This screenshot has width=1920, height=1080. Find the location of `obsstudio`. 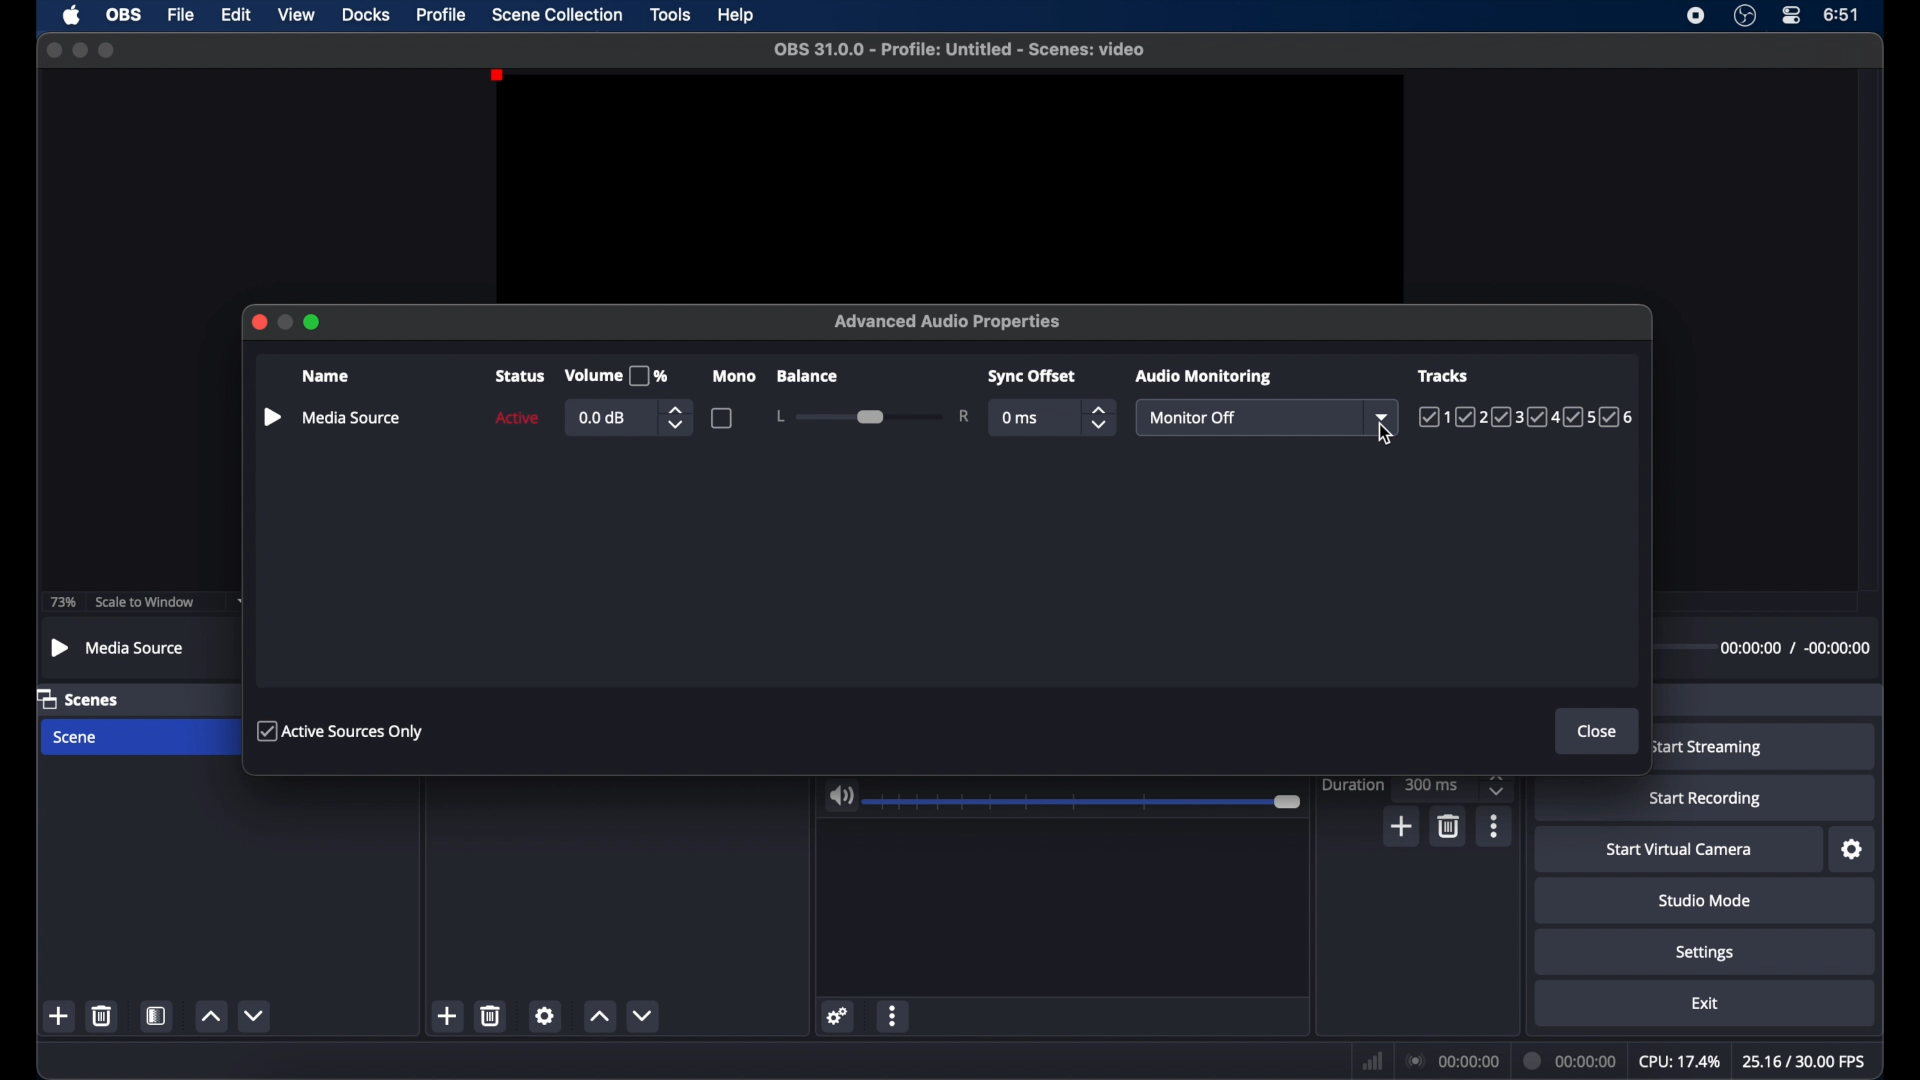

obsstudio is located at coordinates (1745, 16).